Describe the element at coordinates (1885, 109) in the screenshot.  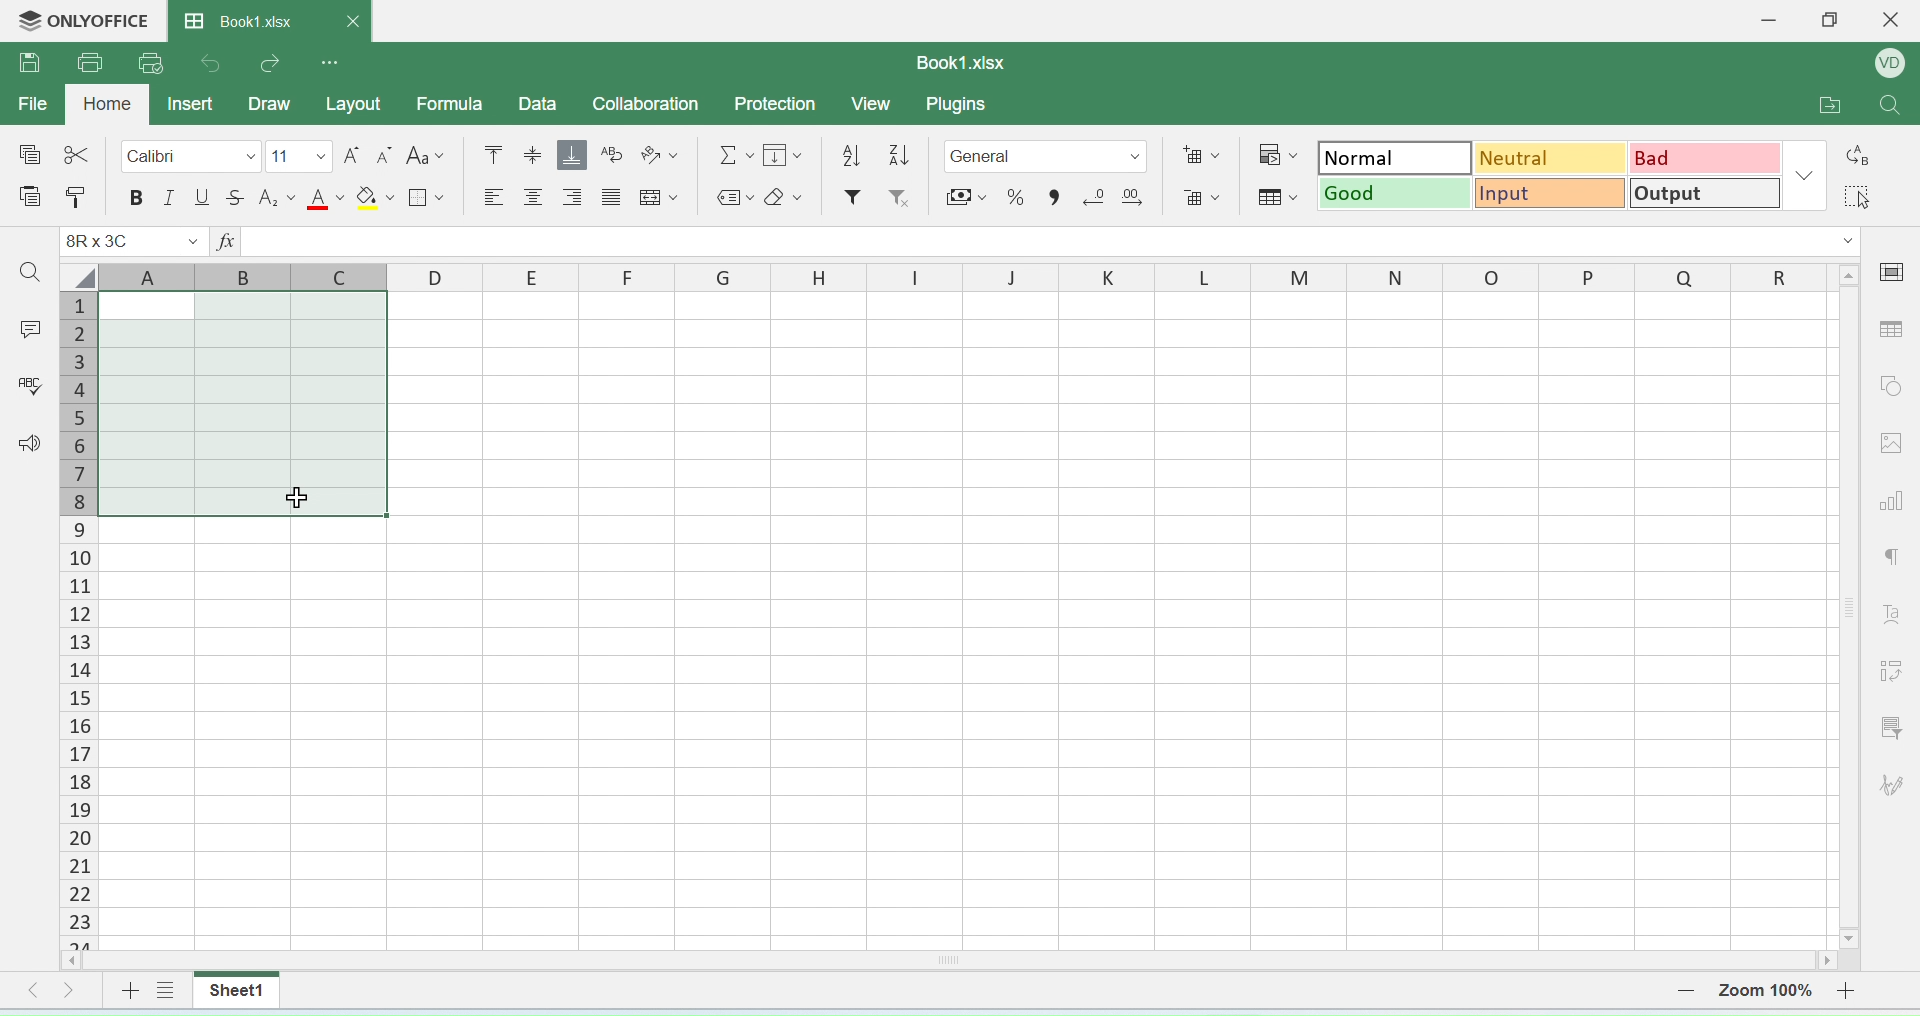
I see `search` at that location.